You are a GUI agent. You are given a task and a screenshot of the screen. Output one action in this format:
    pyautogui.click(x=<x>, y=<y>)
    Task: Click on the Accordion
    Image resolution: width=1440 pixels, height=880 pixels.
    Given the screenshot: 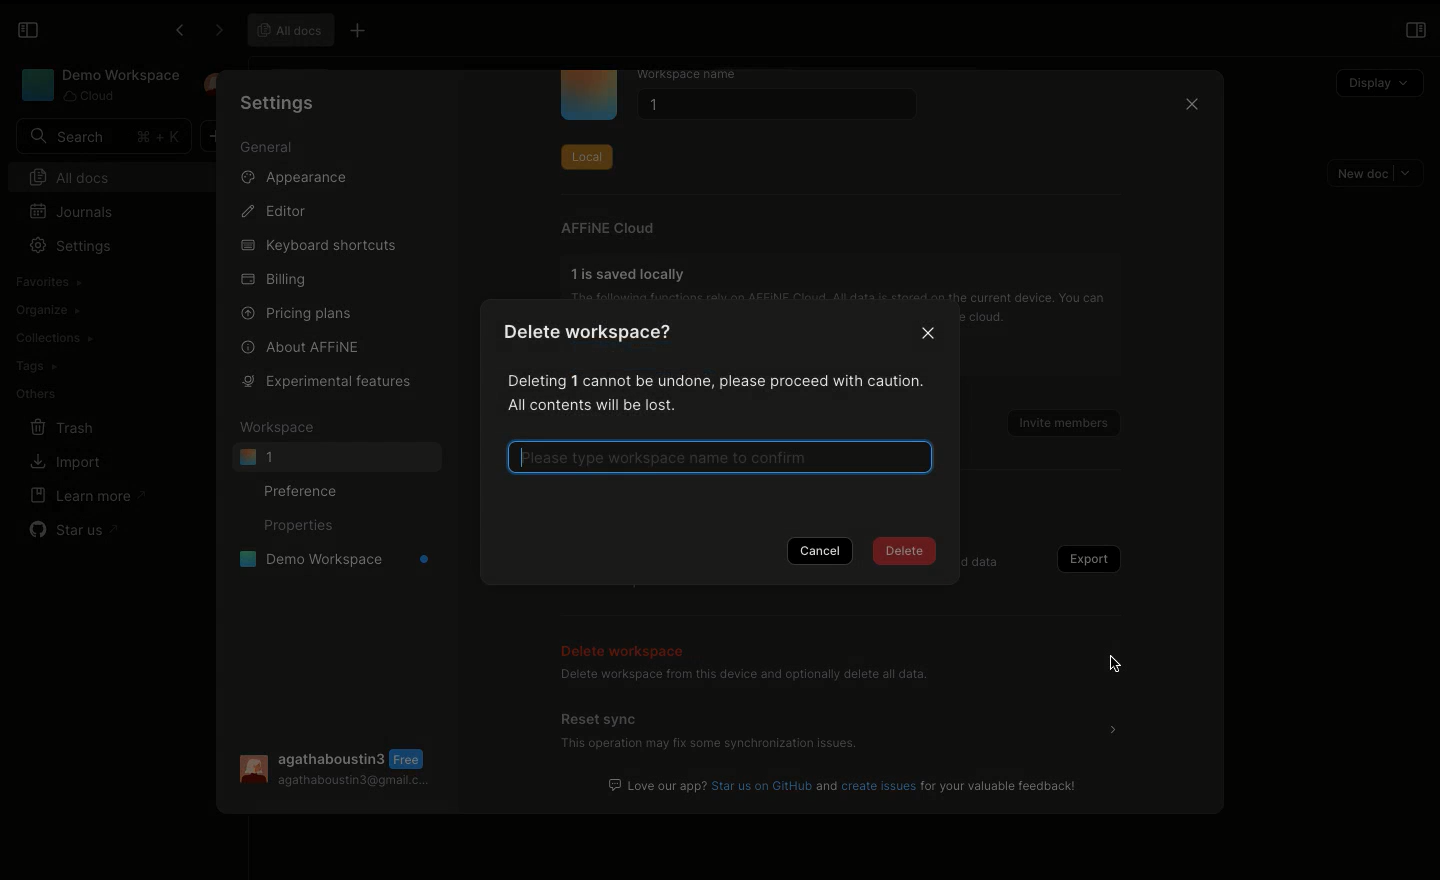 What is the action you would take?
    pyautogui.click(x=1119, y=664)
    